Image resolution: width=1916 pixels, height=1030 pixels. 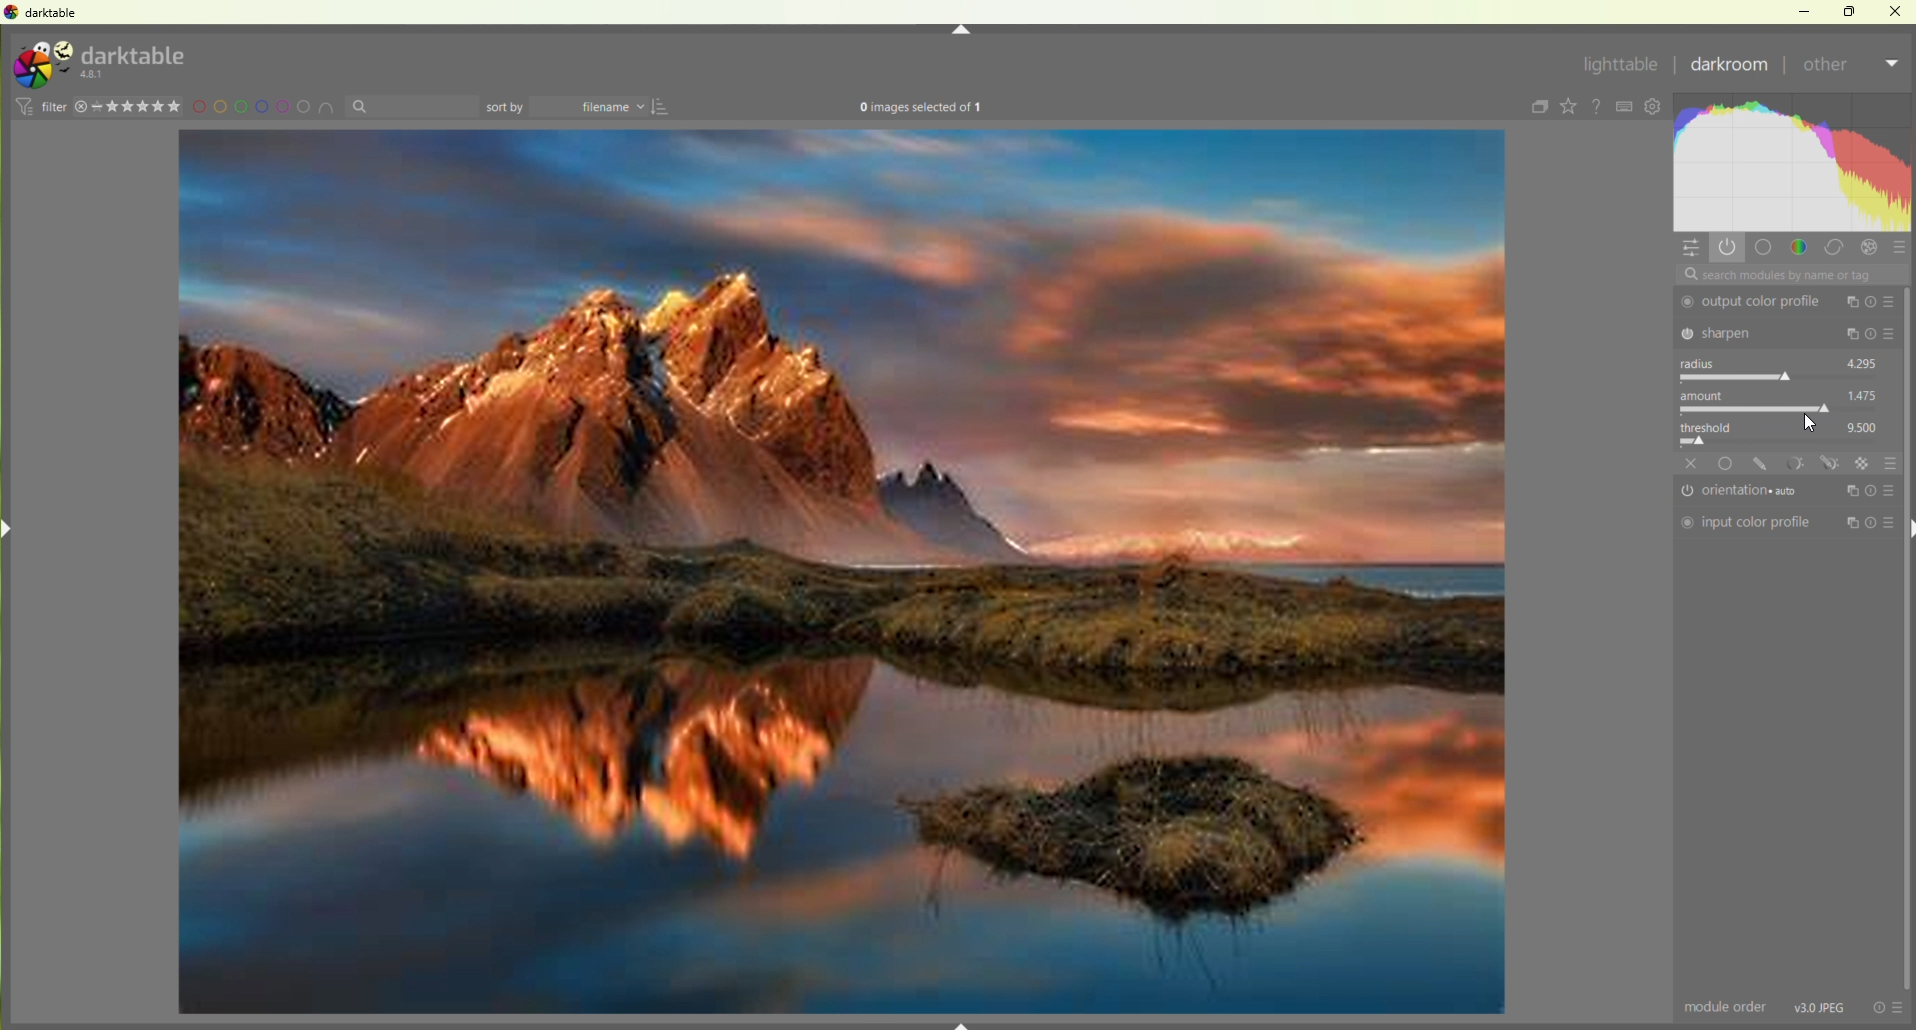 I want to click on Presets , so click(x=1901, y=250).